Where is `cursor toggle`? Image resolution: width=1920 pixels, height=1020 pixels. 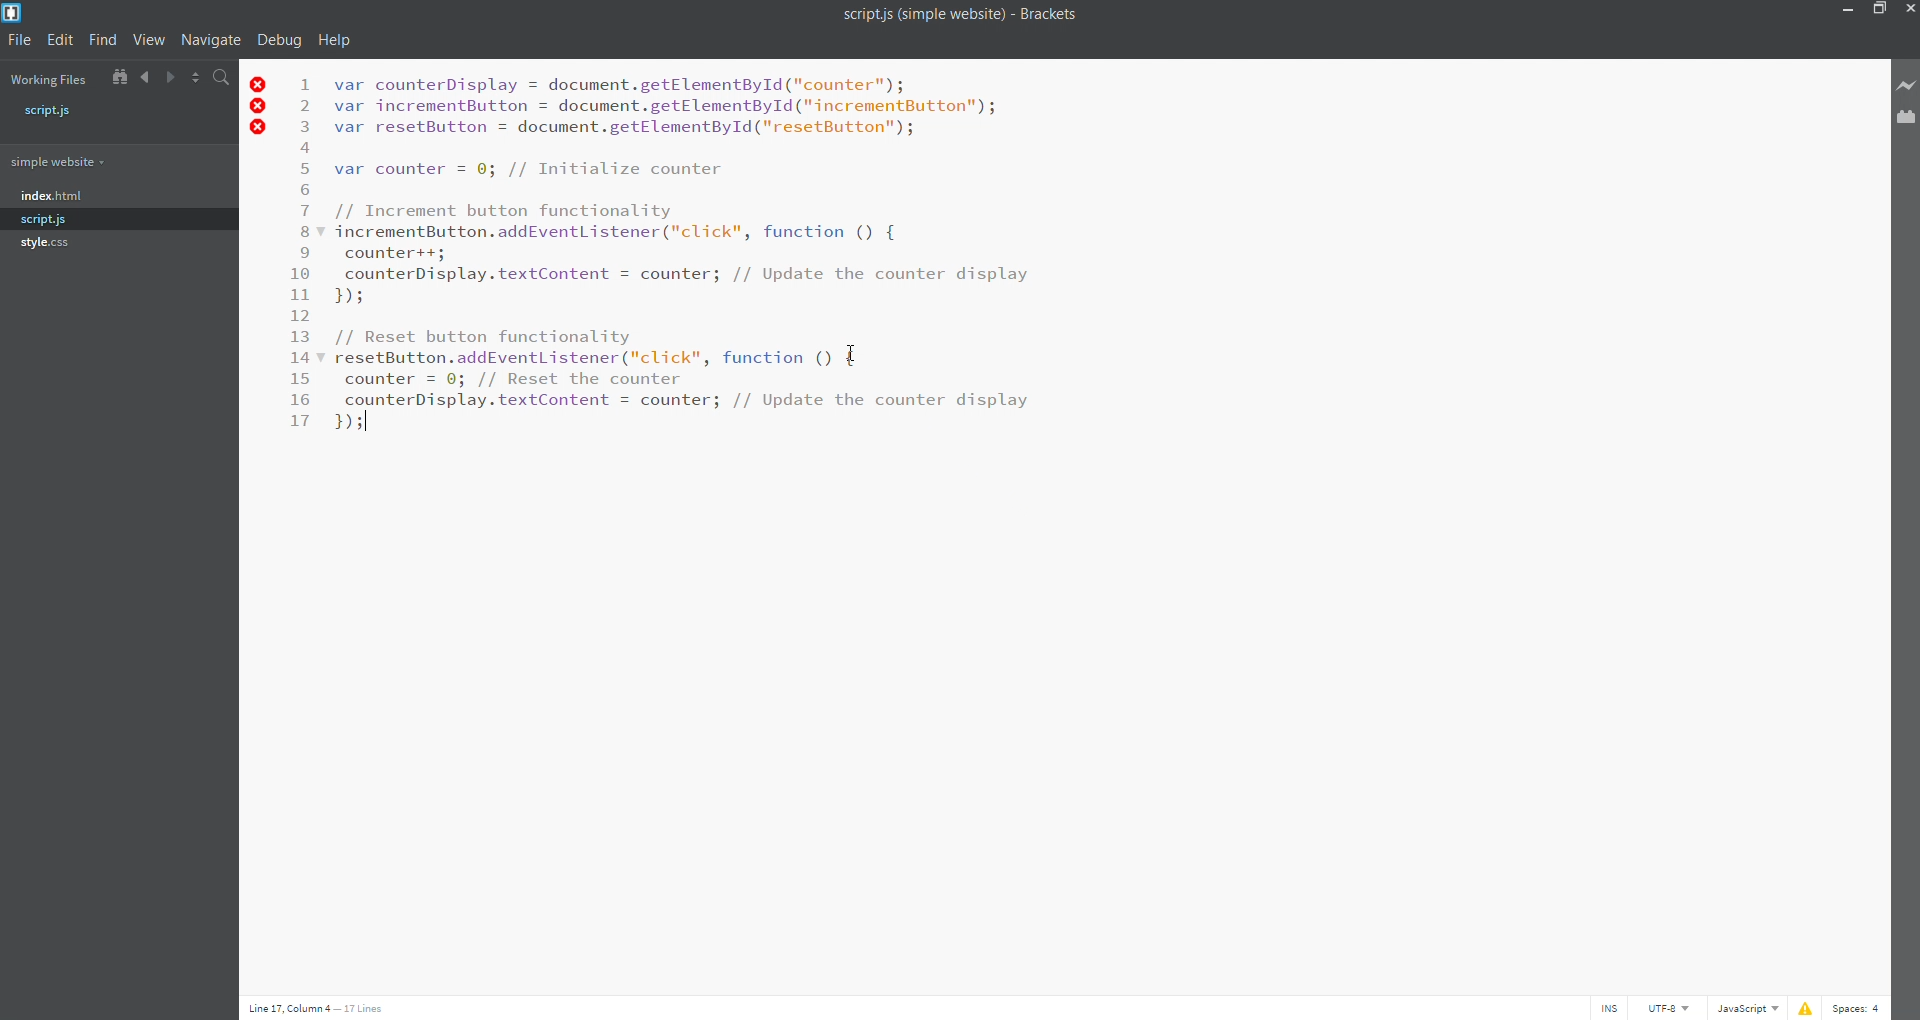
cursor toggle is located at coordinates (1611, 1008).